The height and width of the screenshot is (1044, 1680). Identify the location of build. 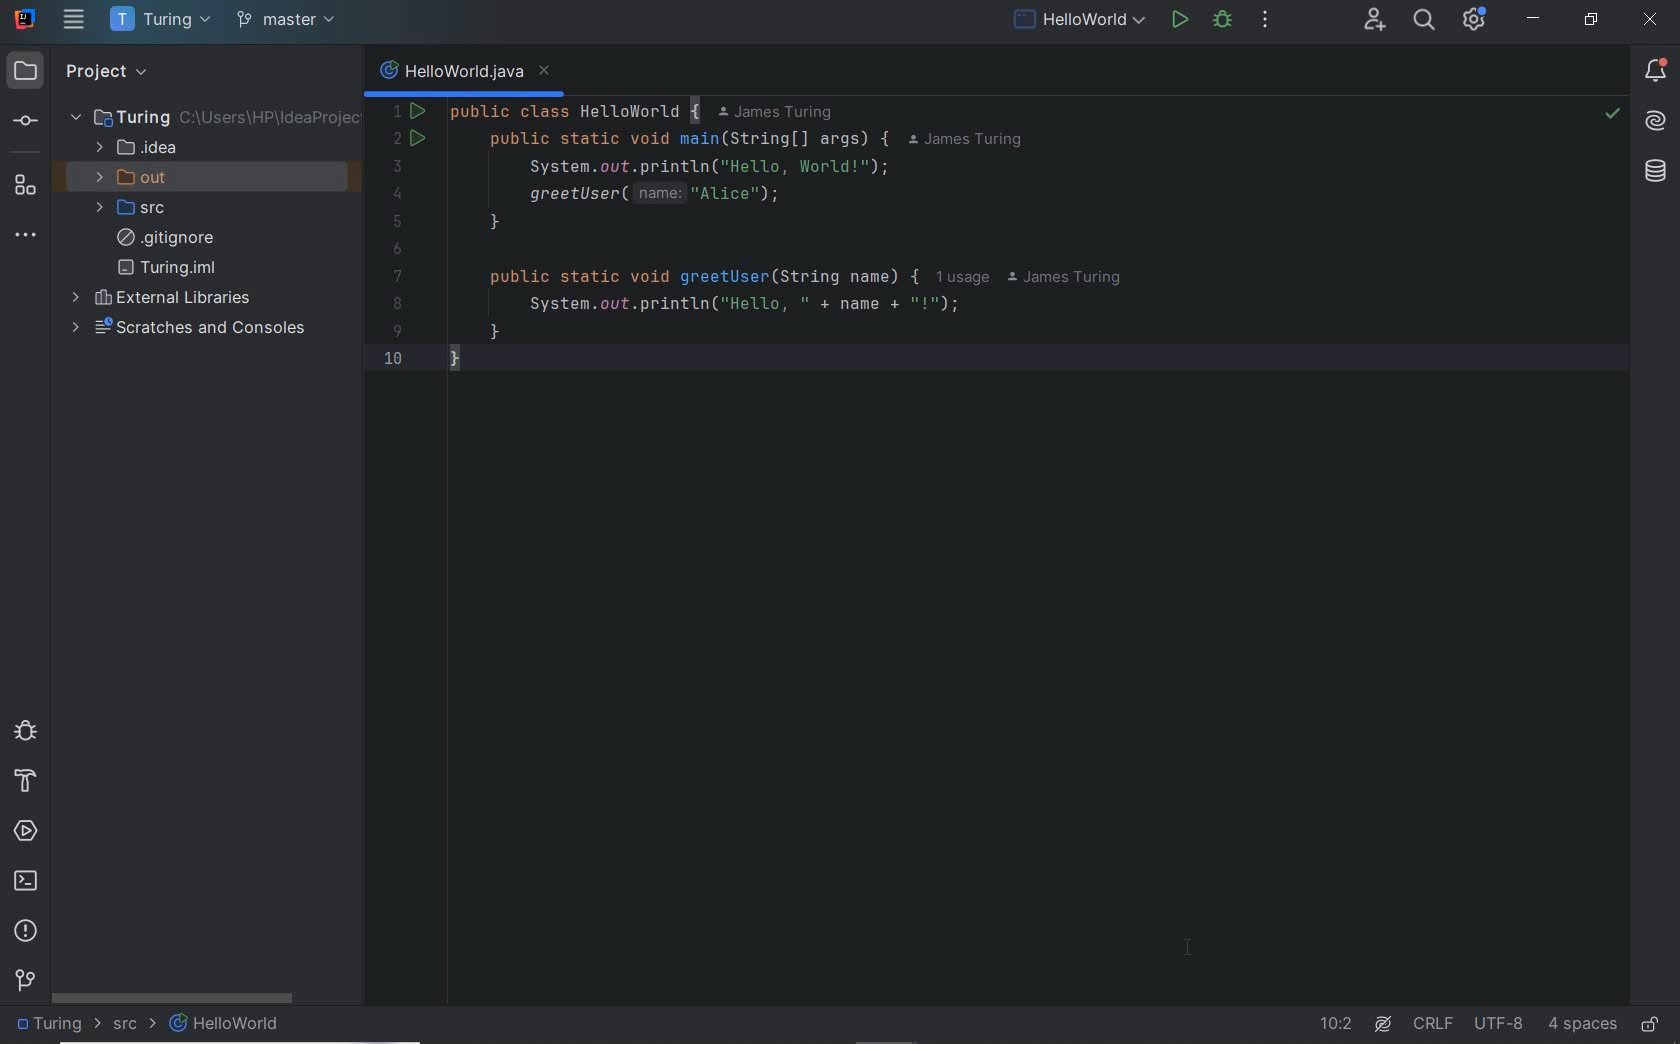
(23, 782).